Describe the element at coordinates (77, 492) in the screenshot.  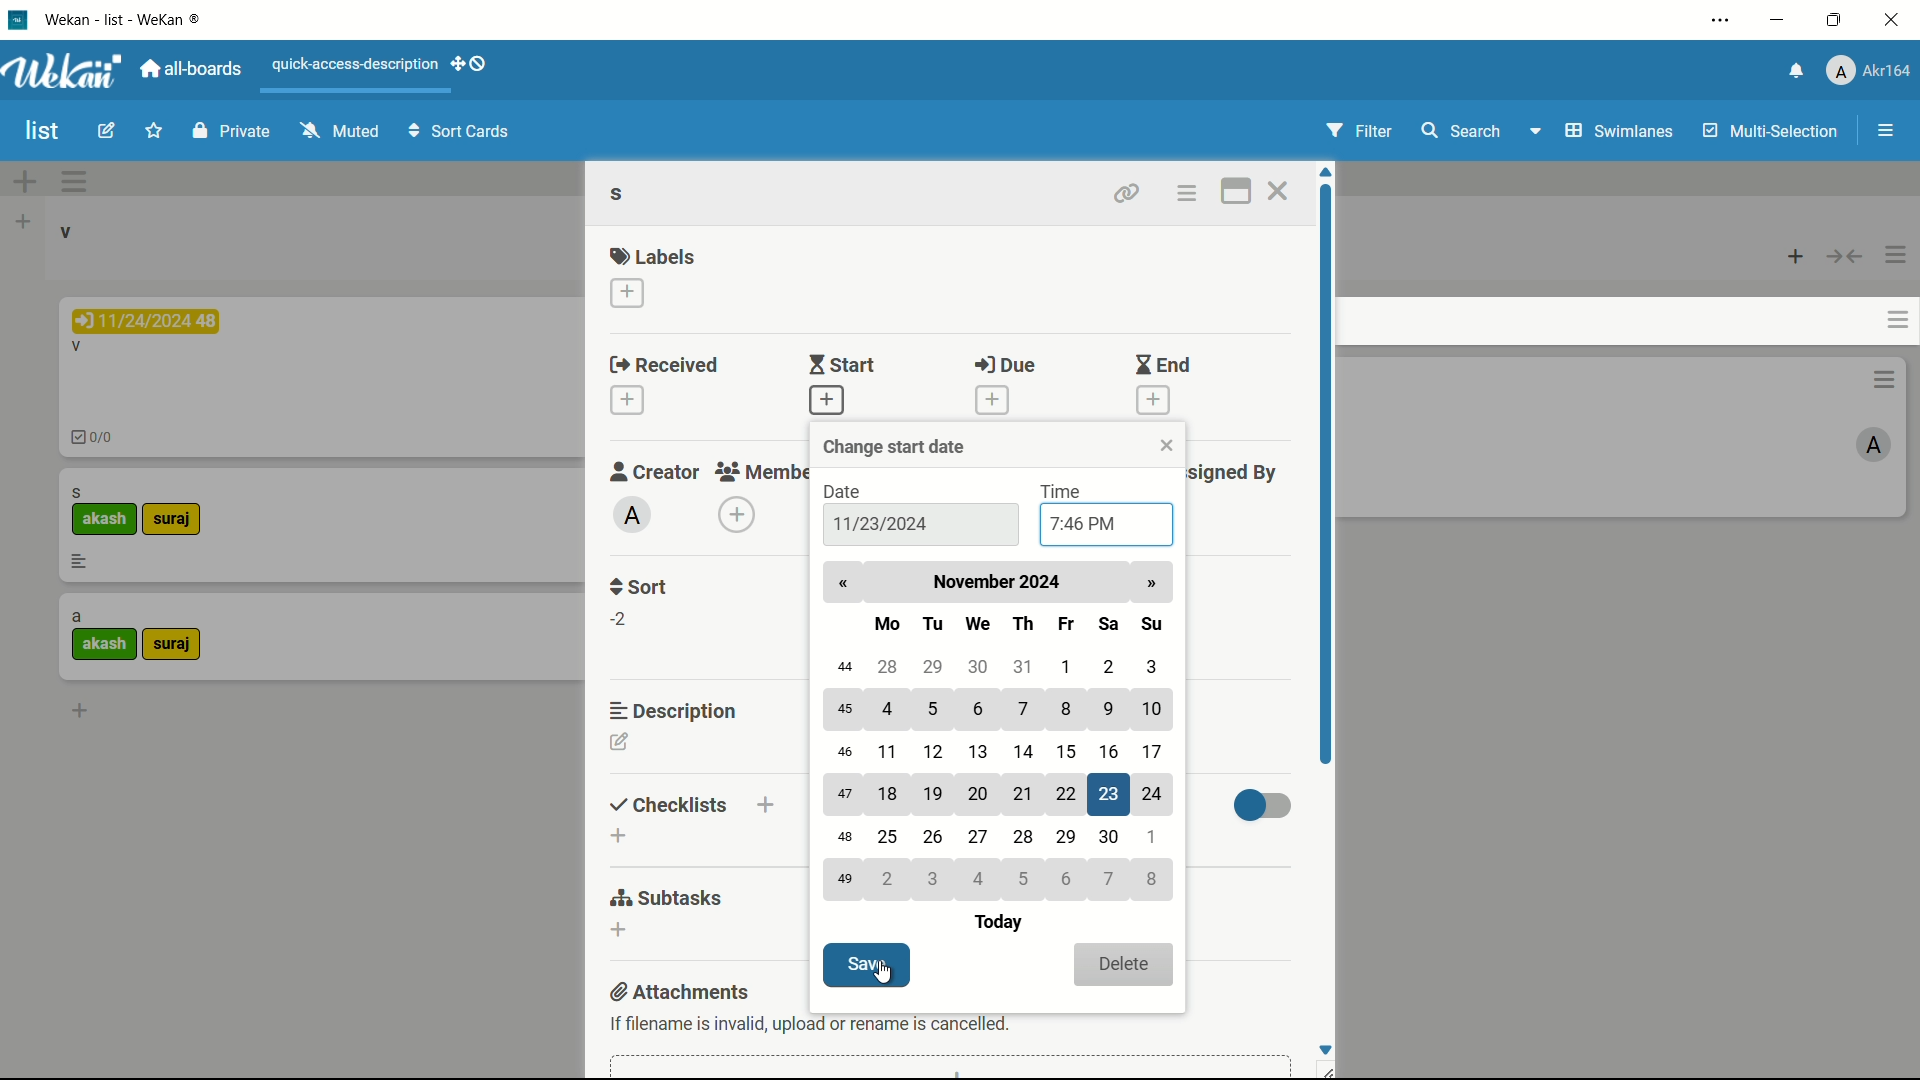
I see `card name` at that location.